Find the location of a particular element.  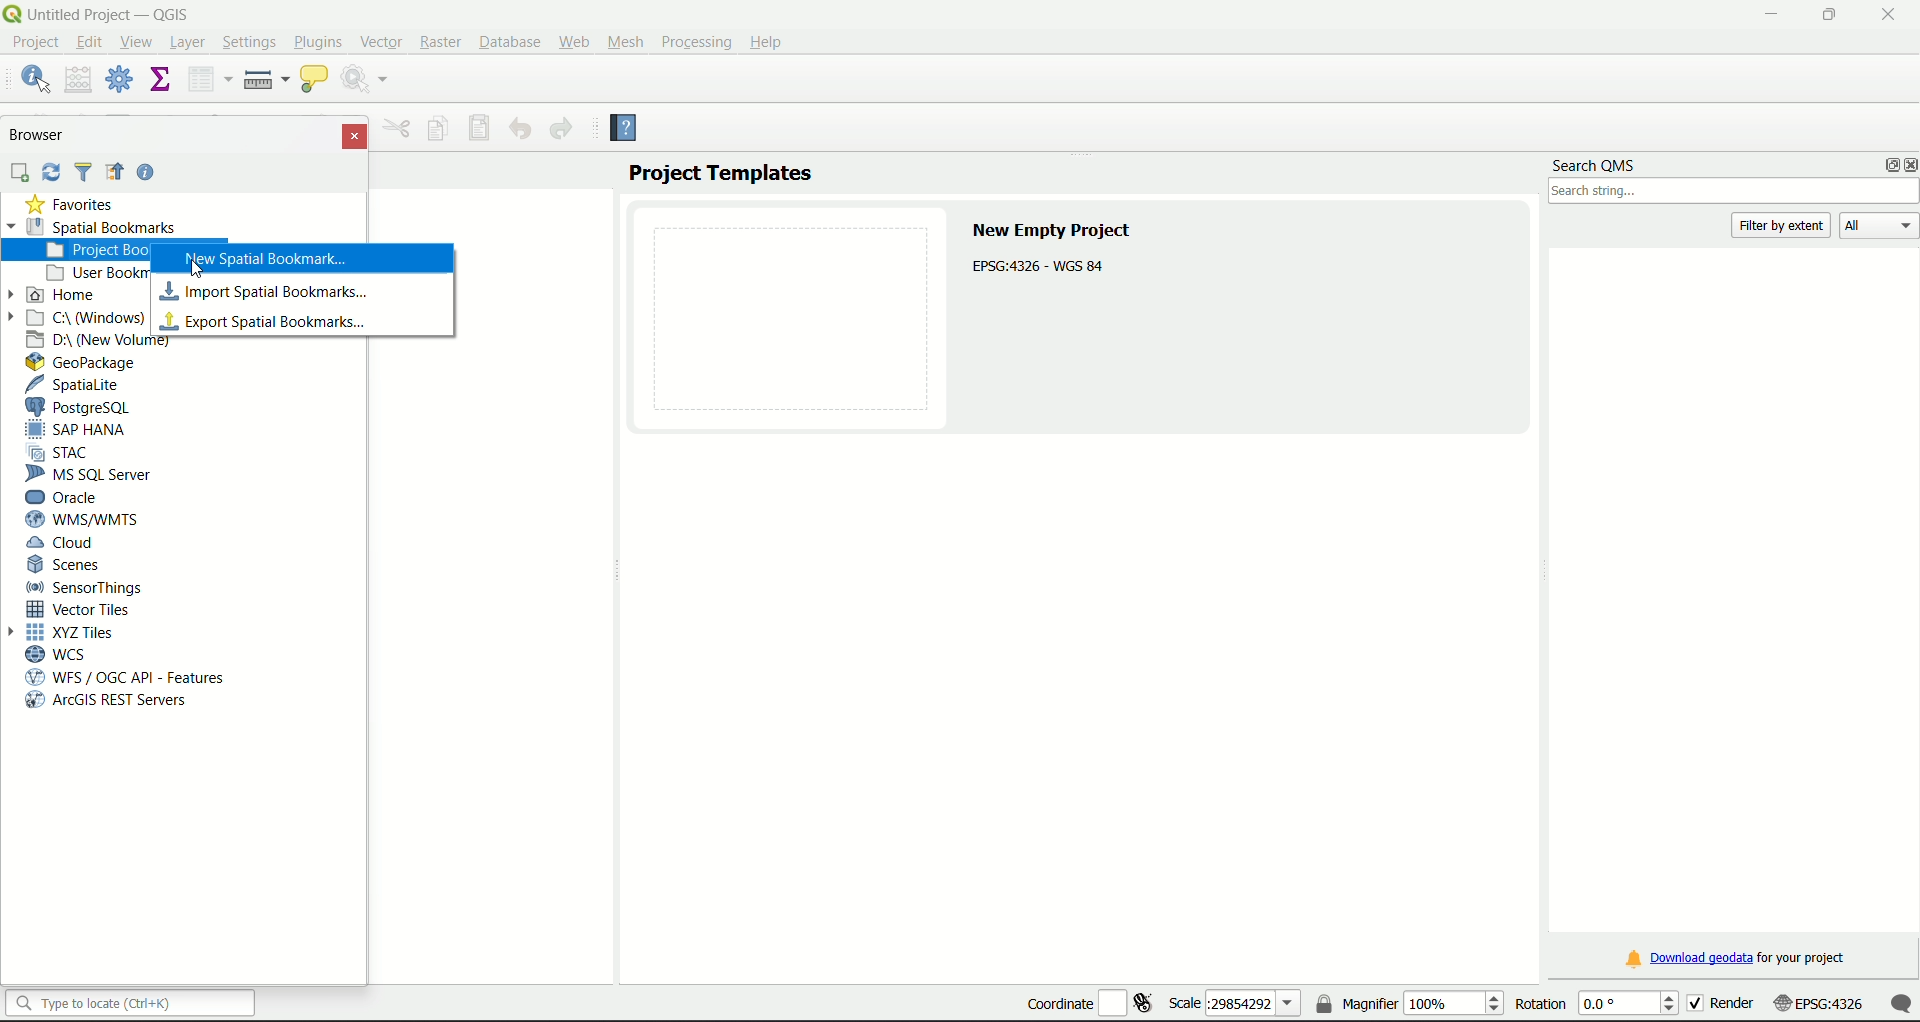

Redo is located at coordinates (561, 129).